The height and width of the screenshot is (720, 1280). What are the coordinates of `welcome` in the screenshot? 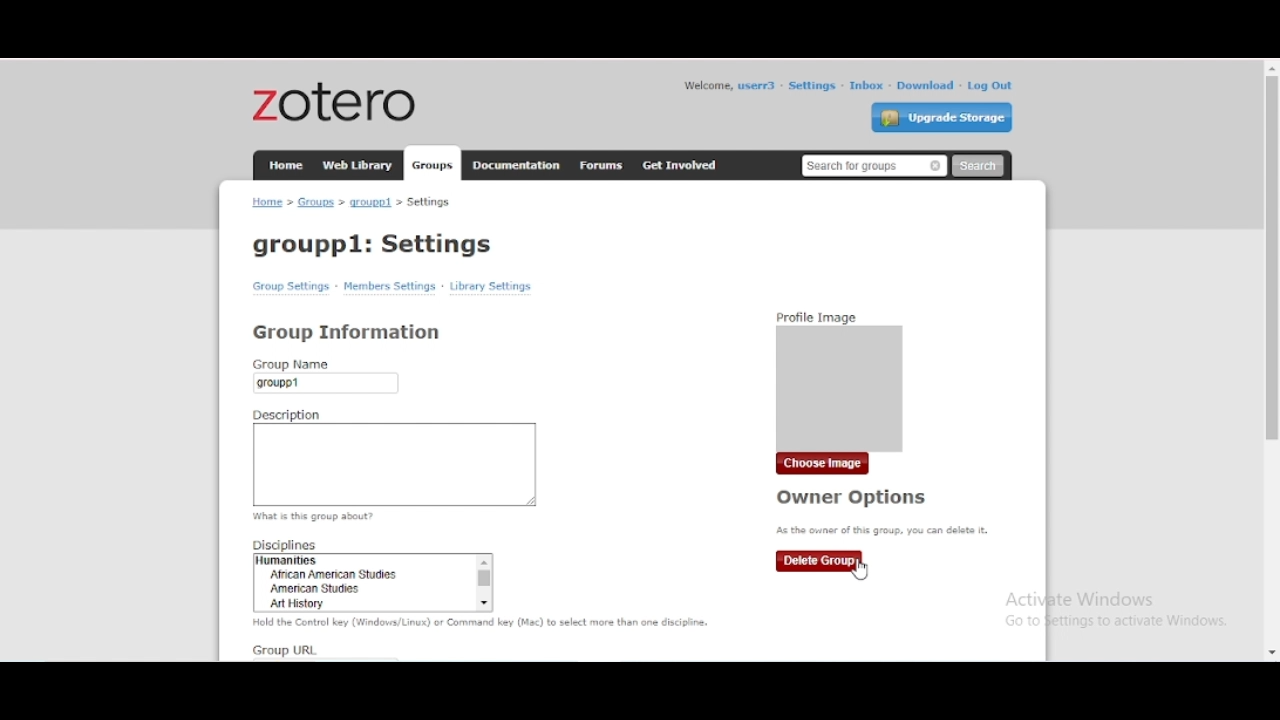 It's located at (706, 86).